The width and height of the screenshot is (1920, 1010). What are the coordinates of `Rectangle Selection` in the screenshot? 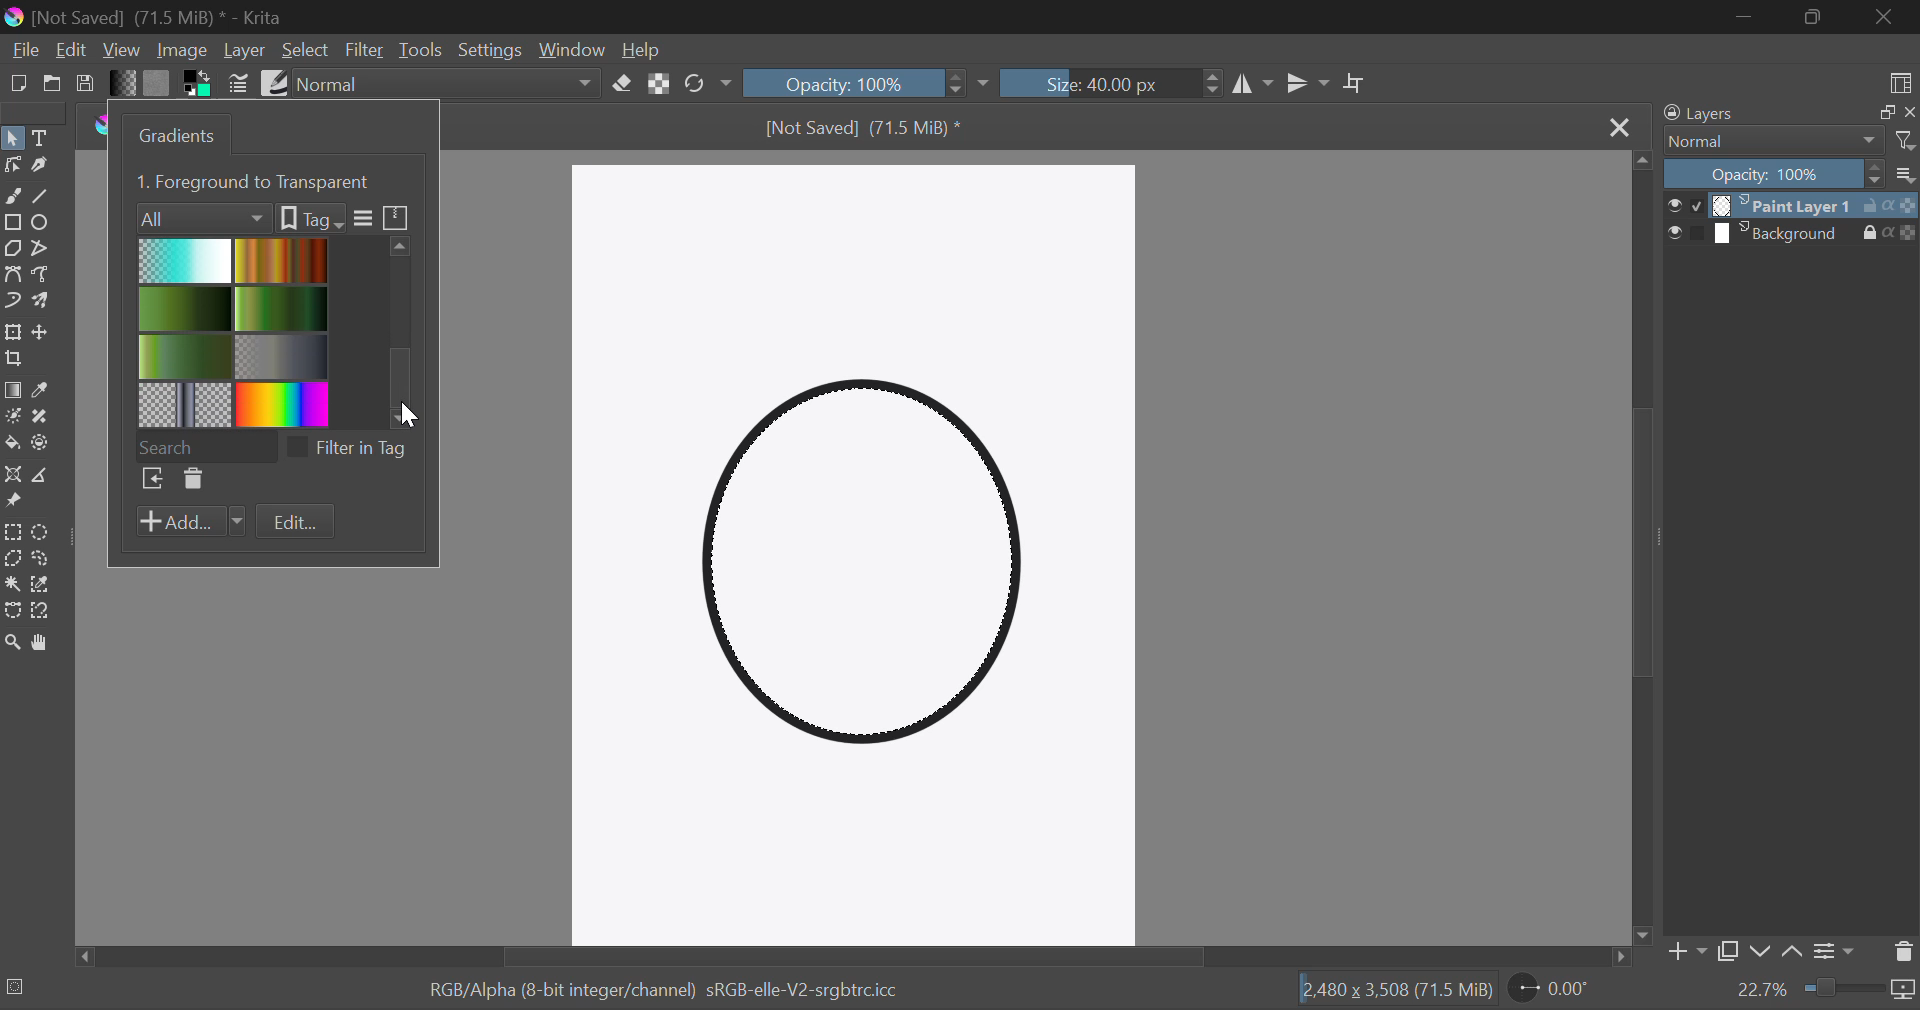 It's located at (16, 530).